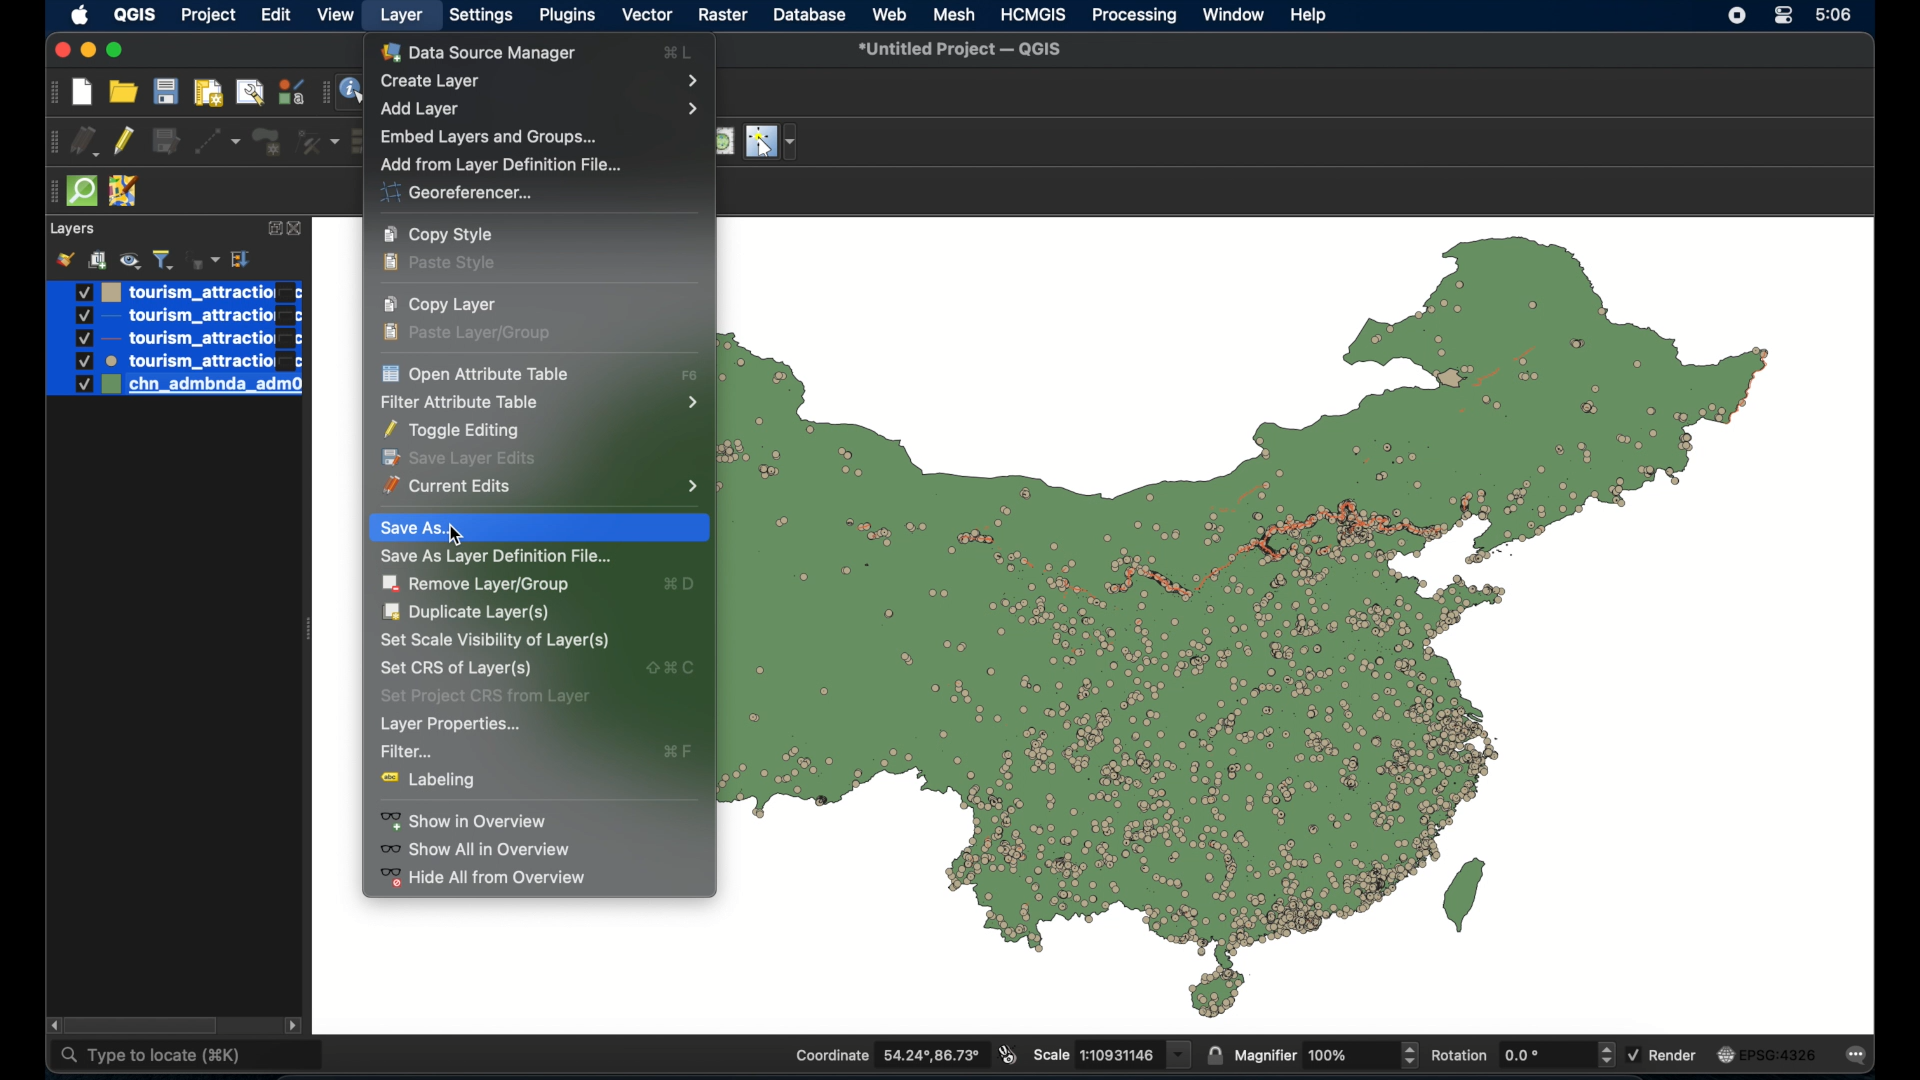  Describe the element at coordinates (504, 165) in the screenshot. I see `add from layer definition file` at that location.